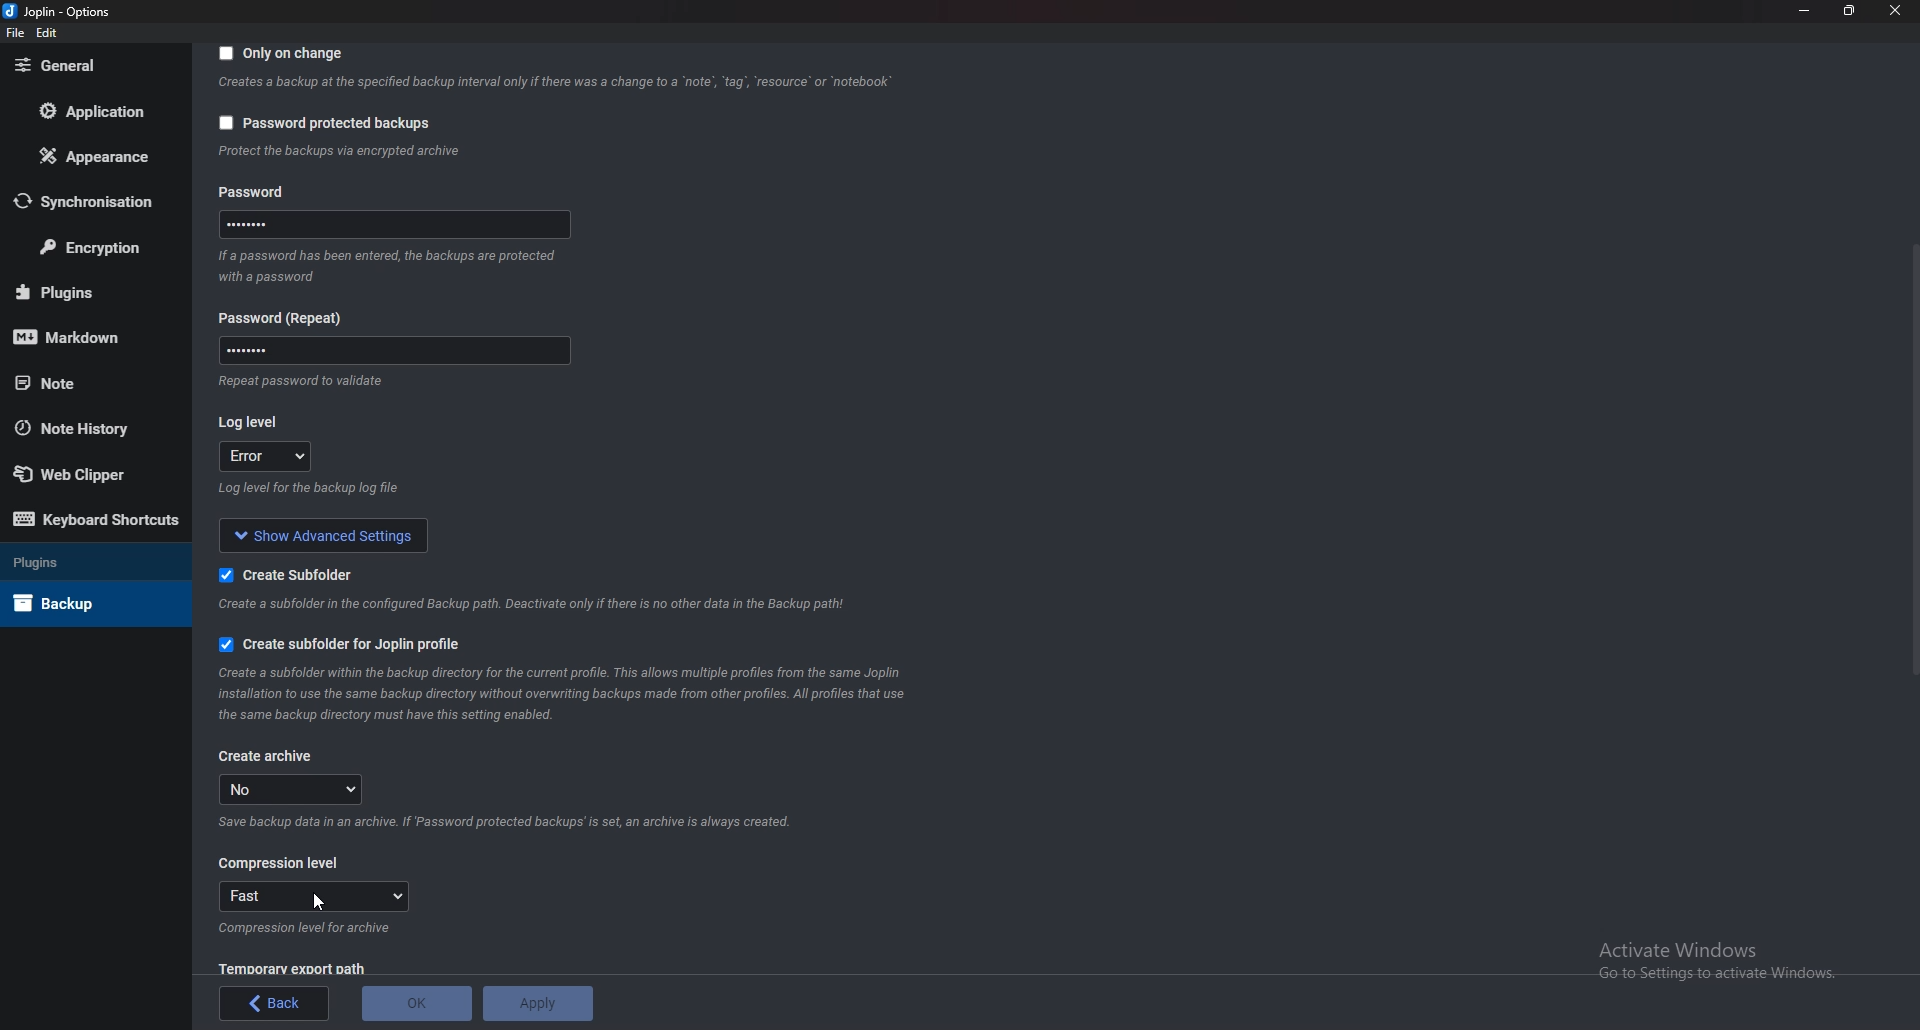 This screenshot has height=1030, width=1920. What do you see at coordinates (89, 158) in the screenshot?
I see `Appearance` at bounding box center [89, 158].